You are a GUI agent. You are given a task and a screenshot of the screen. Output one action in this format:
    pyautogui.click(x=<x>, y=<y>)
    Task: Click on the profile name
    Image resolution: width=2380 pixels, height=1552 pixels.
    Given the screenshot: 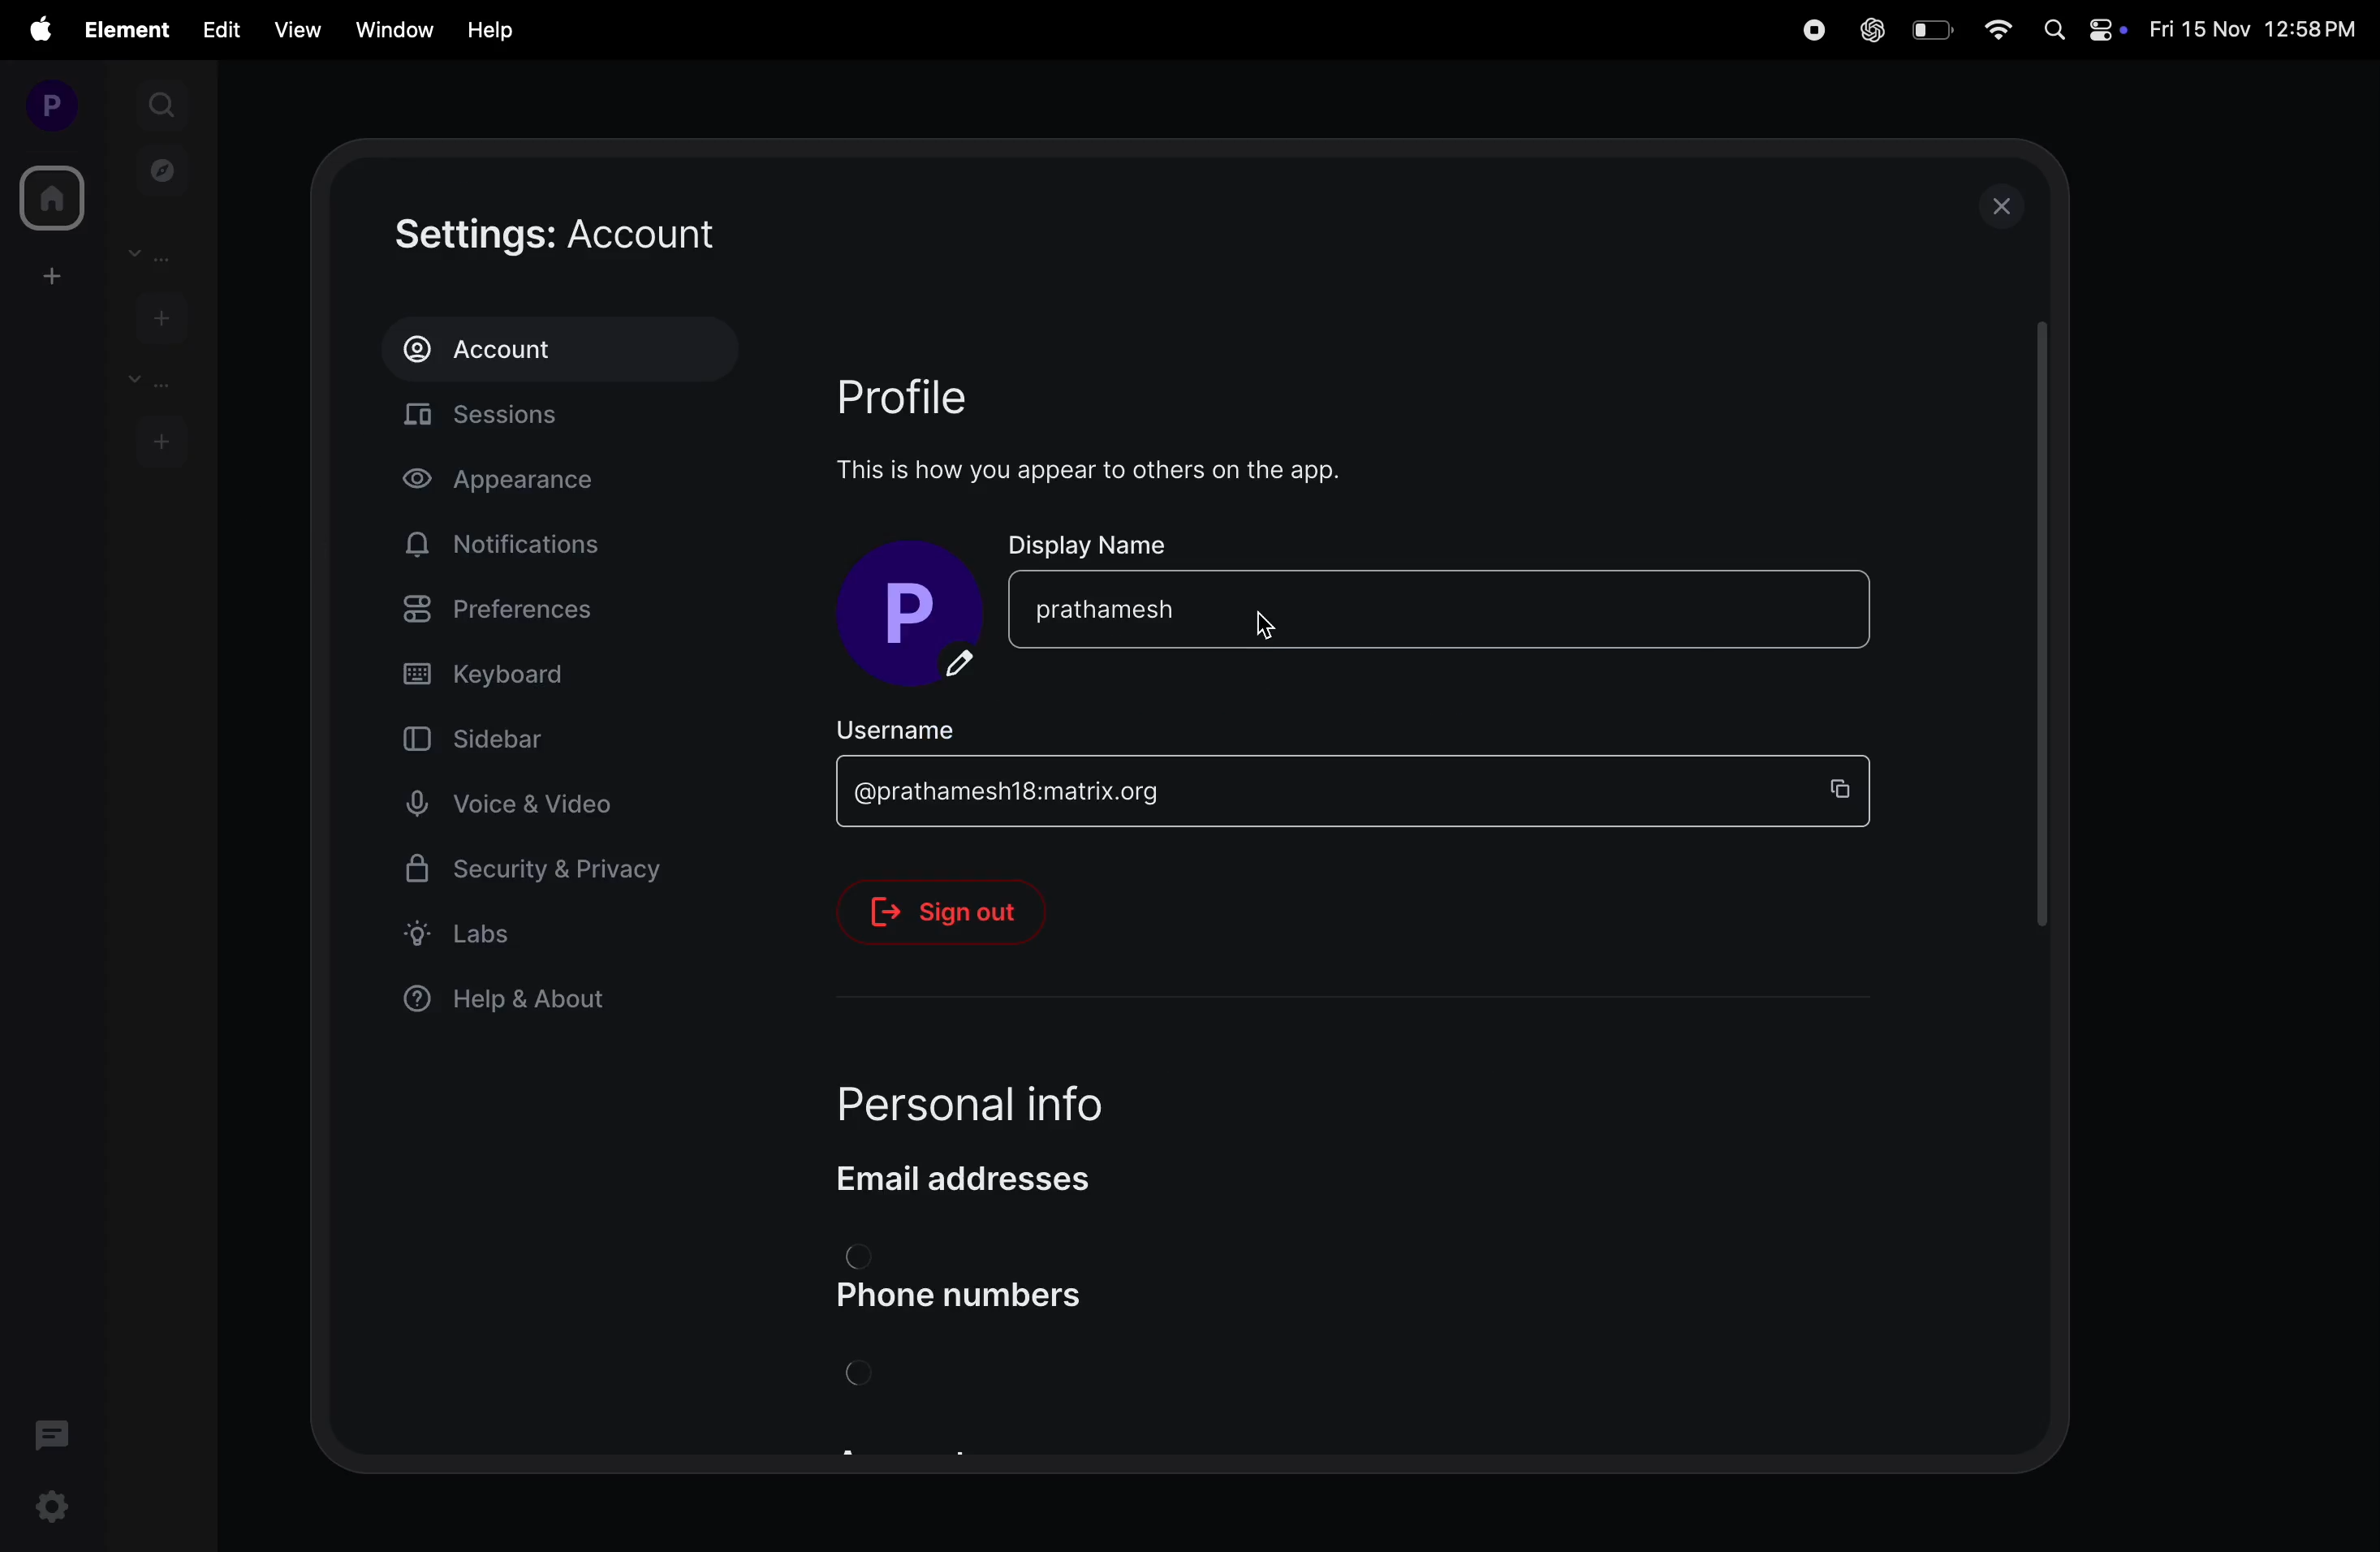 What is the action you would take?
    pyautogui.click(x=918, y=616)
    